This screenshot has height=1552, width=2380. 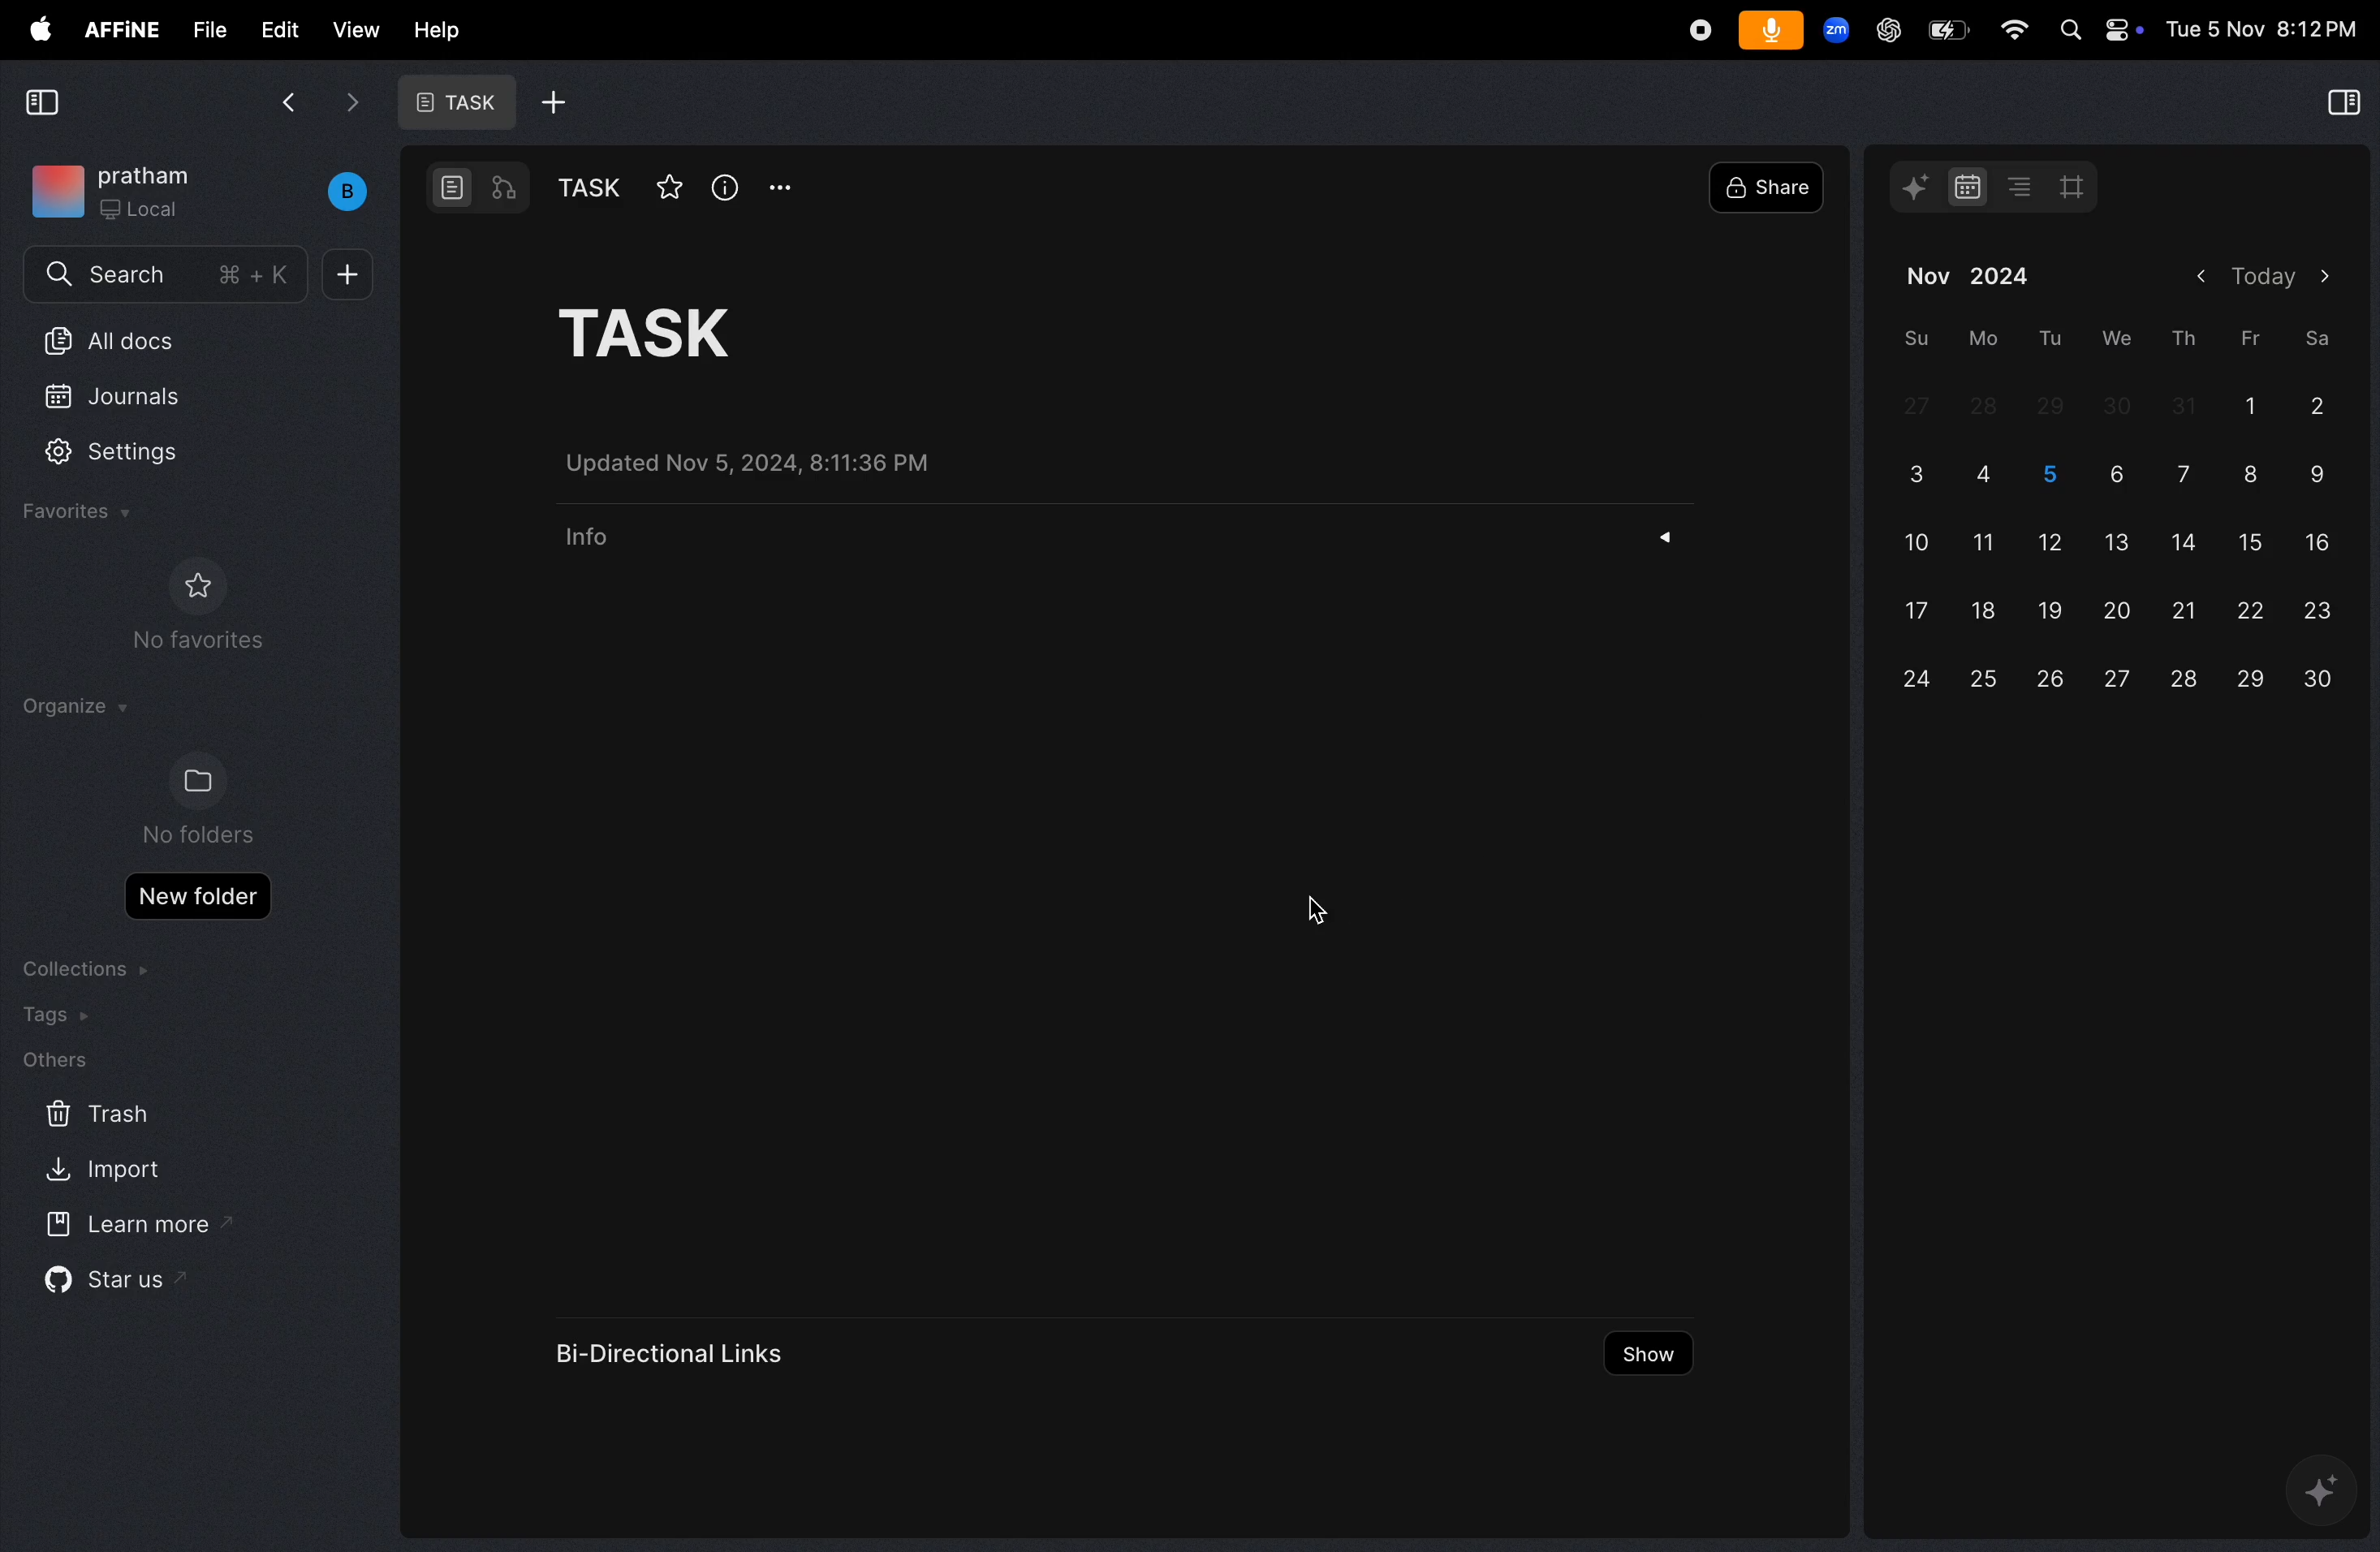 What do you see at coordinates (130, 455) in the screenshot?
I see `settings` at bounding box center [130, 455].